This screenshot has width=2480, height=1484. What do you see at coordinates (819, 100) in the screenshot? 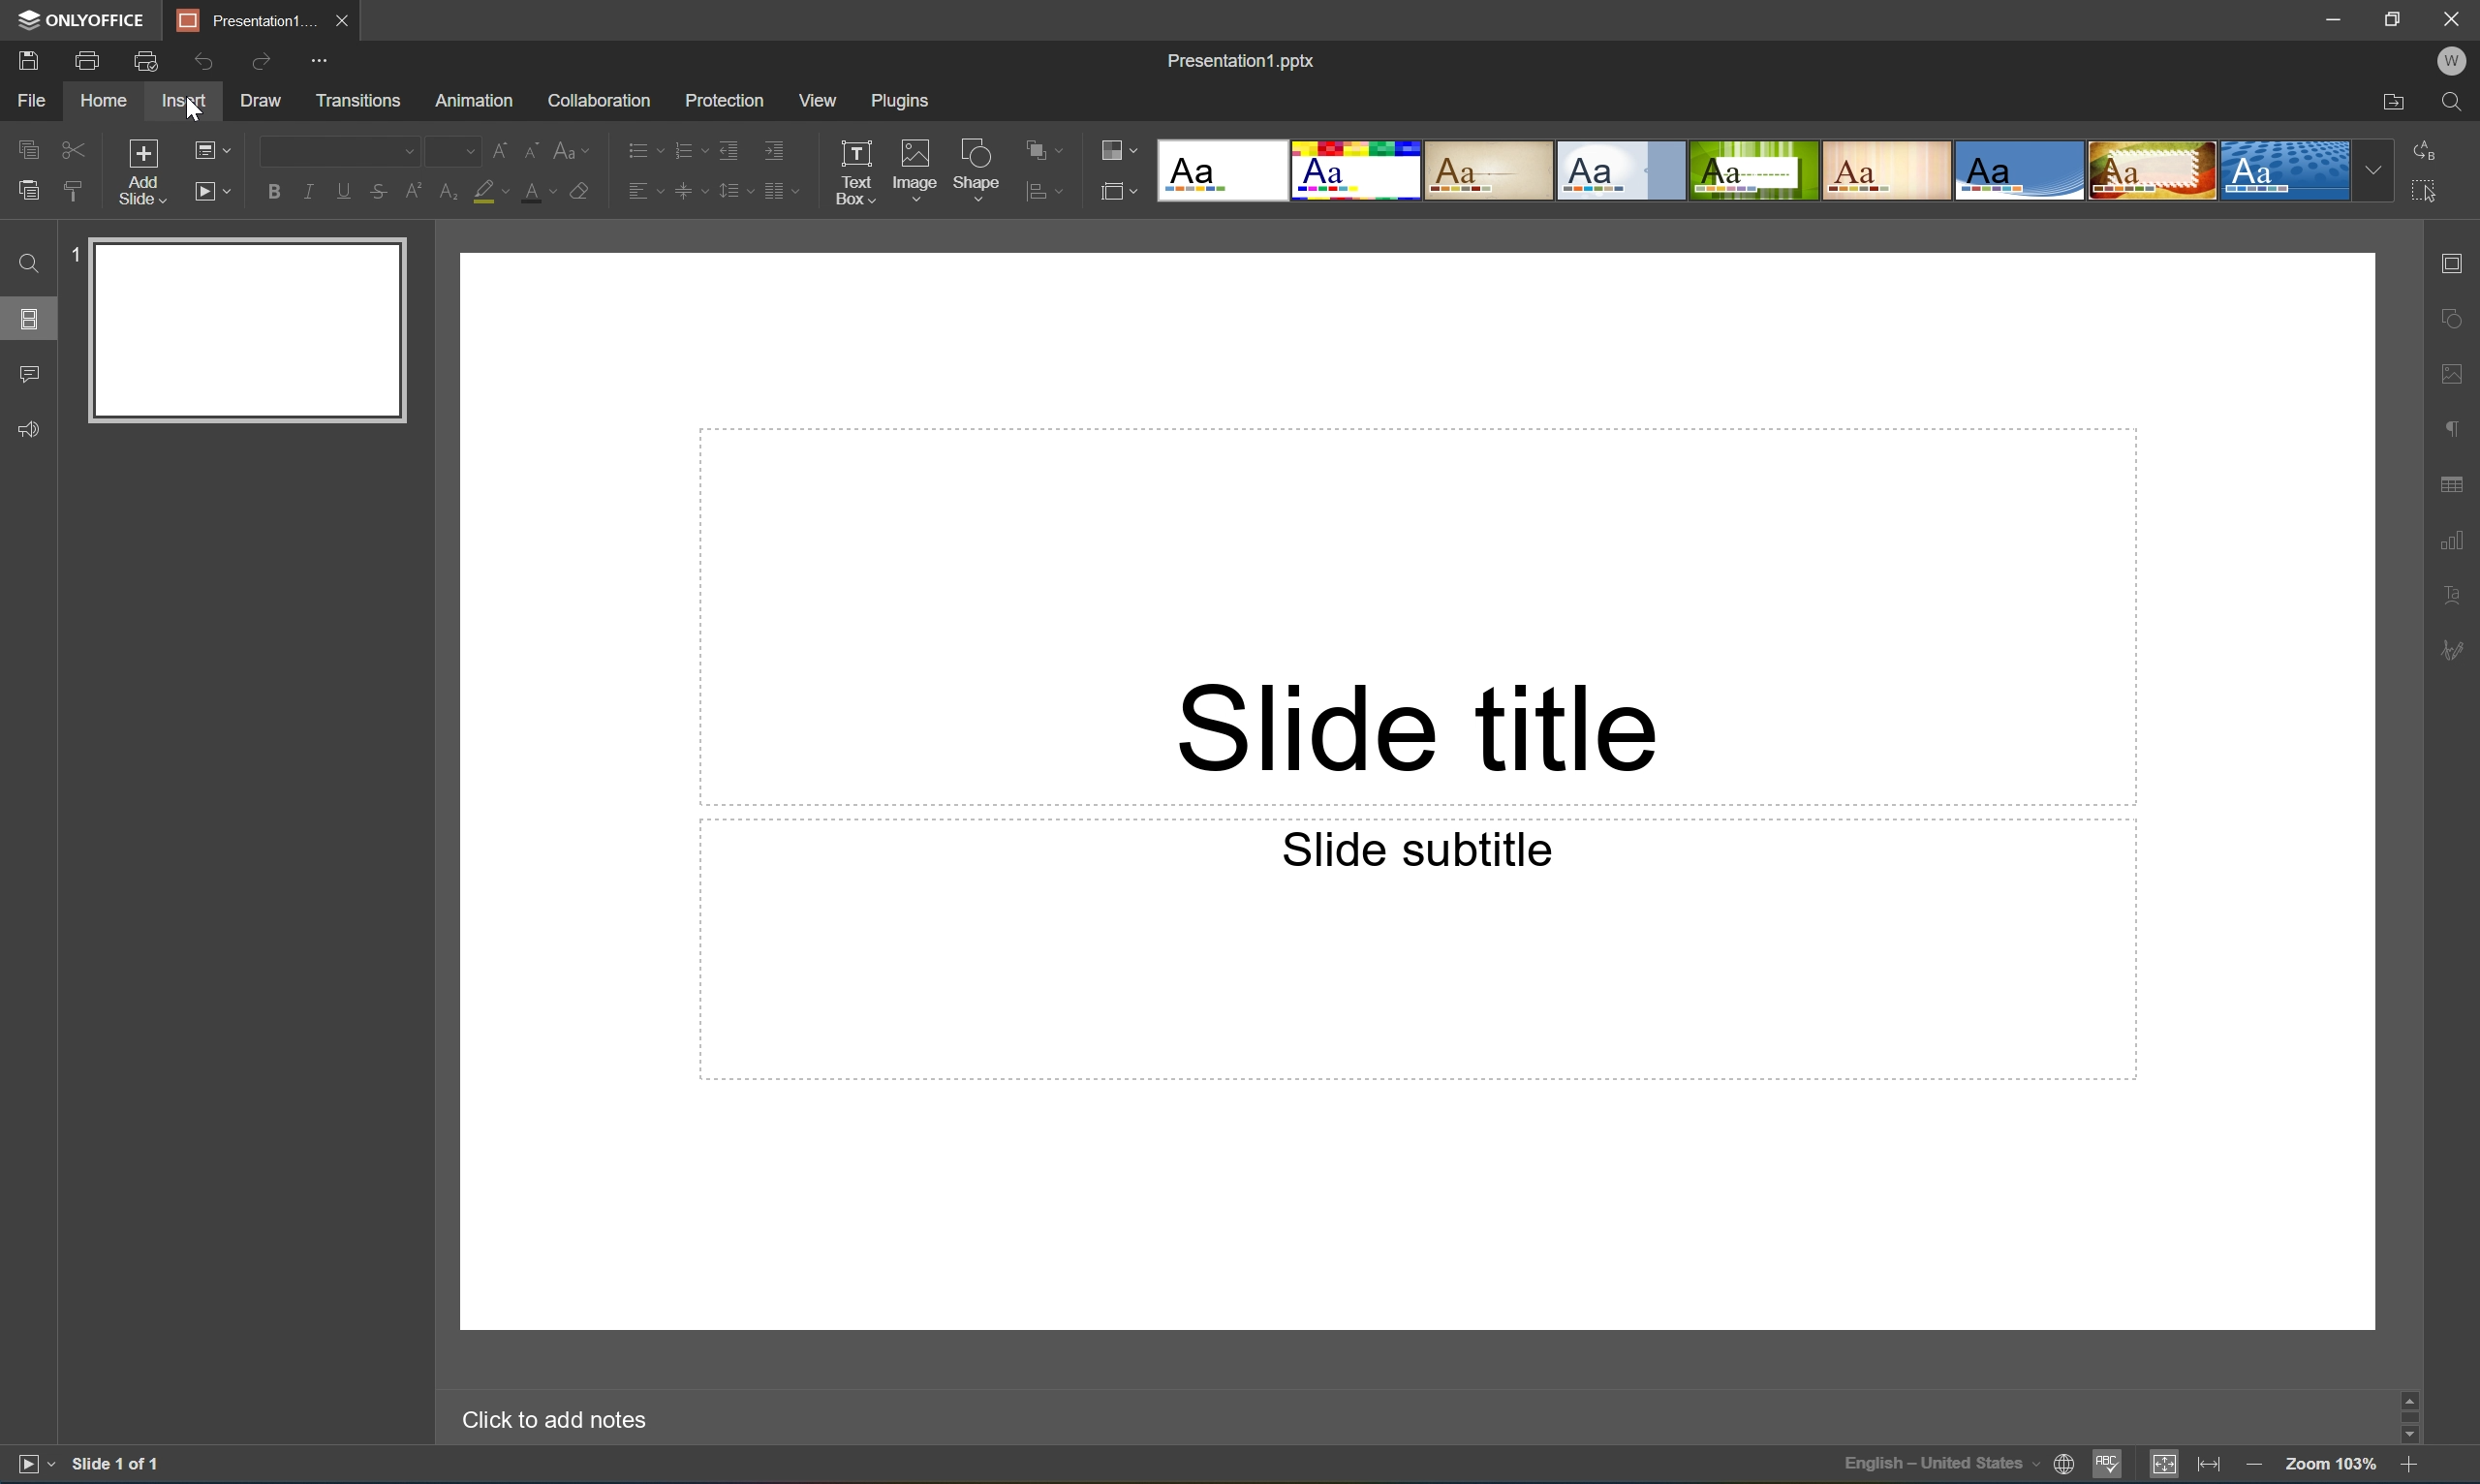
I see `View` at bounding box center [819, 100].